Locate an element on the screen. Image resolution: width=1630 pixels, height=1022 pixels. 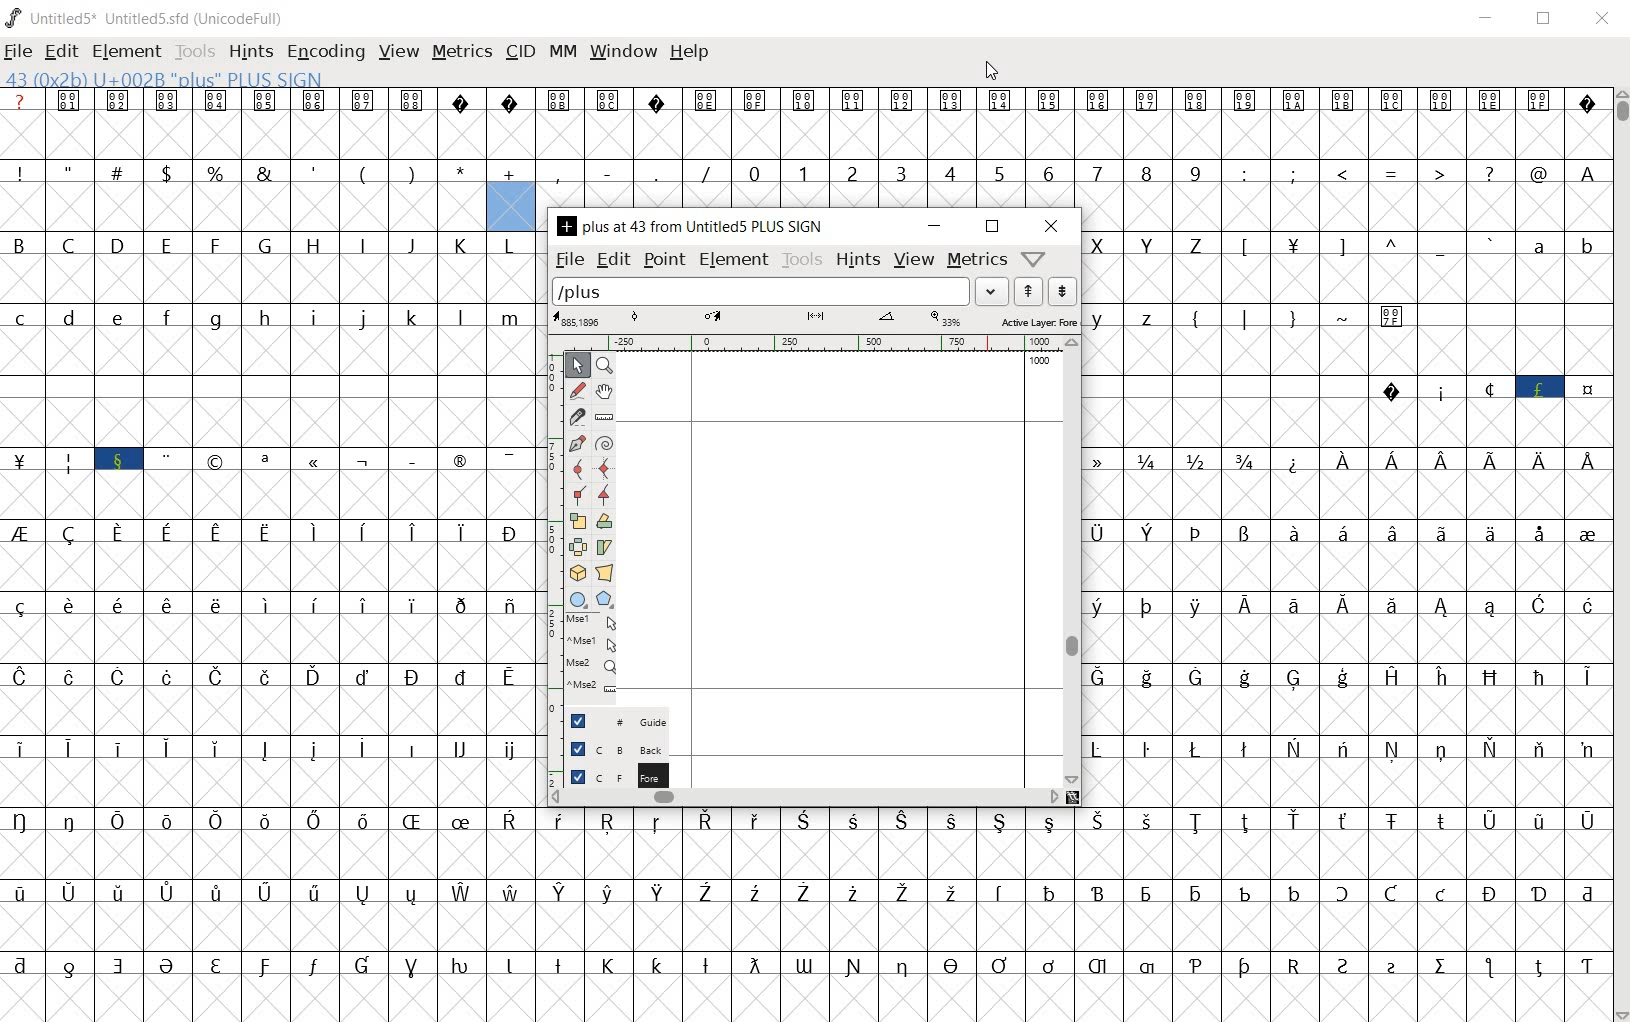
| M
i is located at coordinates (21, 486).